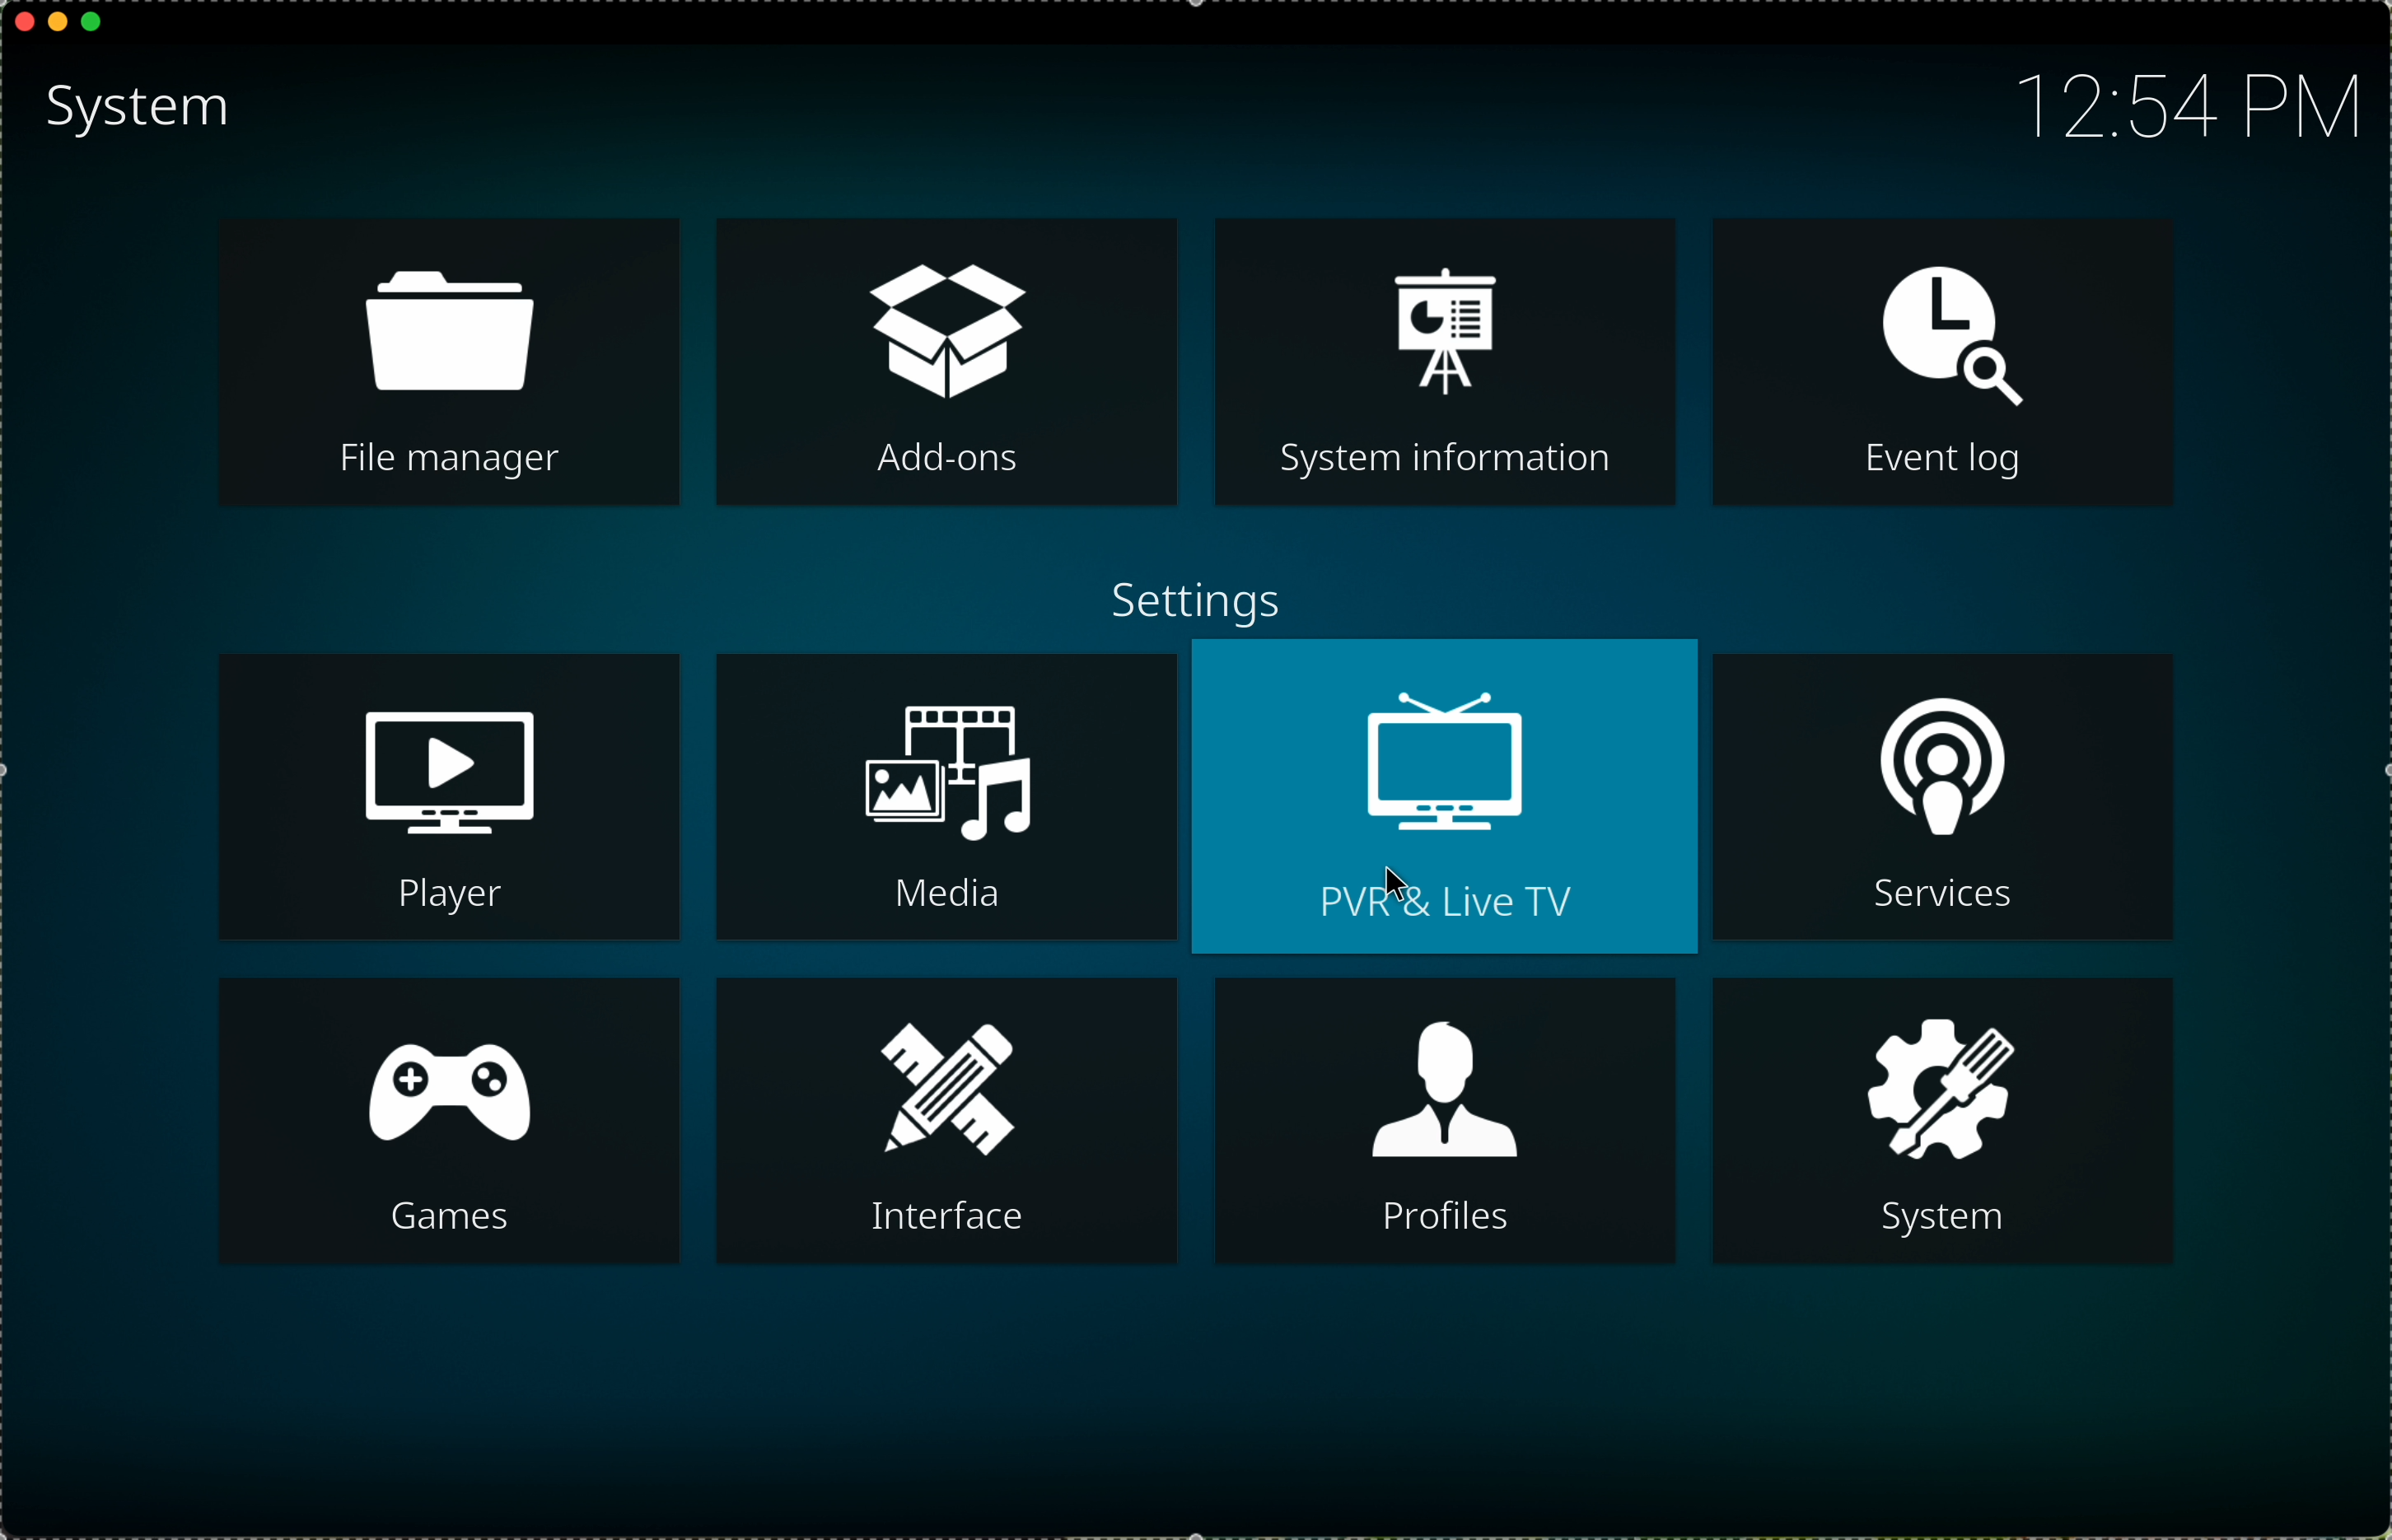 This screenshot has width=2392, height=1540. I want to click on click on PVR & Live TV option, so click(1443, 803).